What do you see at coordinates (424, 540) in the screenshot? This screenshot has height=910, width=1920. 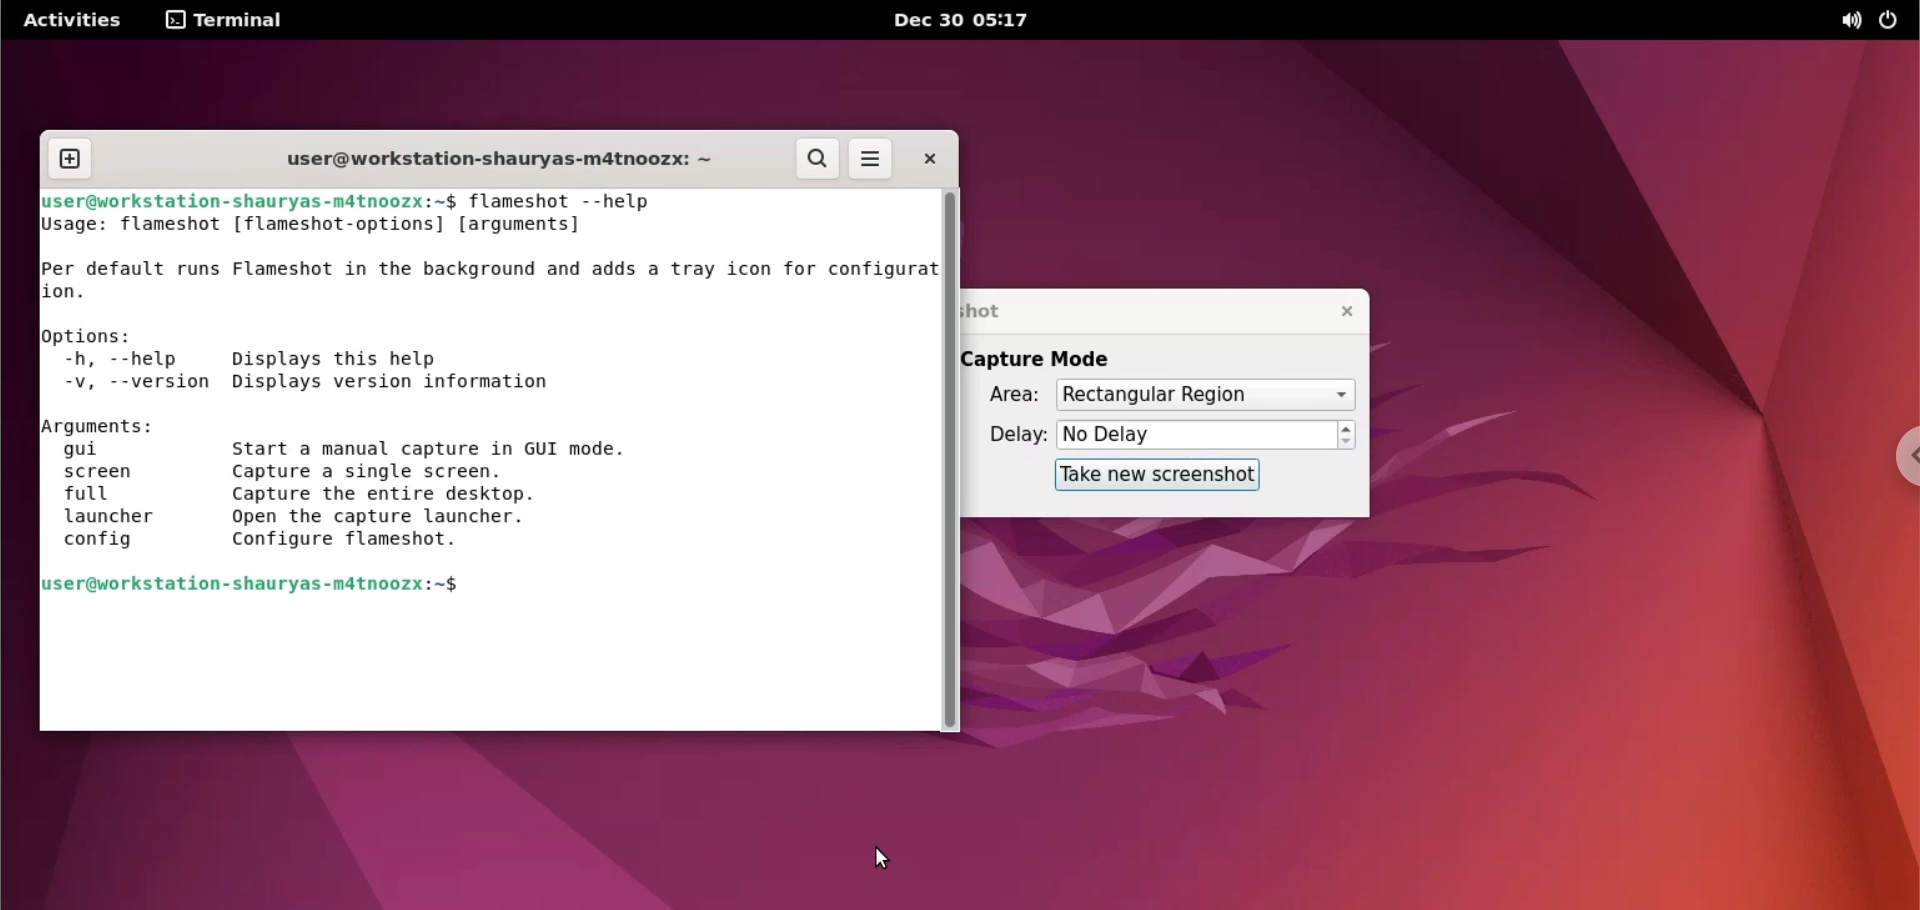 I see `configure flameshot` at bounding box center [424, 540].